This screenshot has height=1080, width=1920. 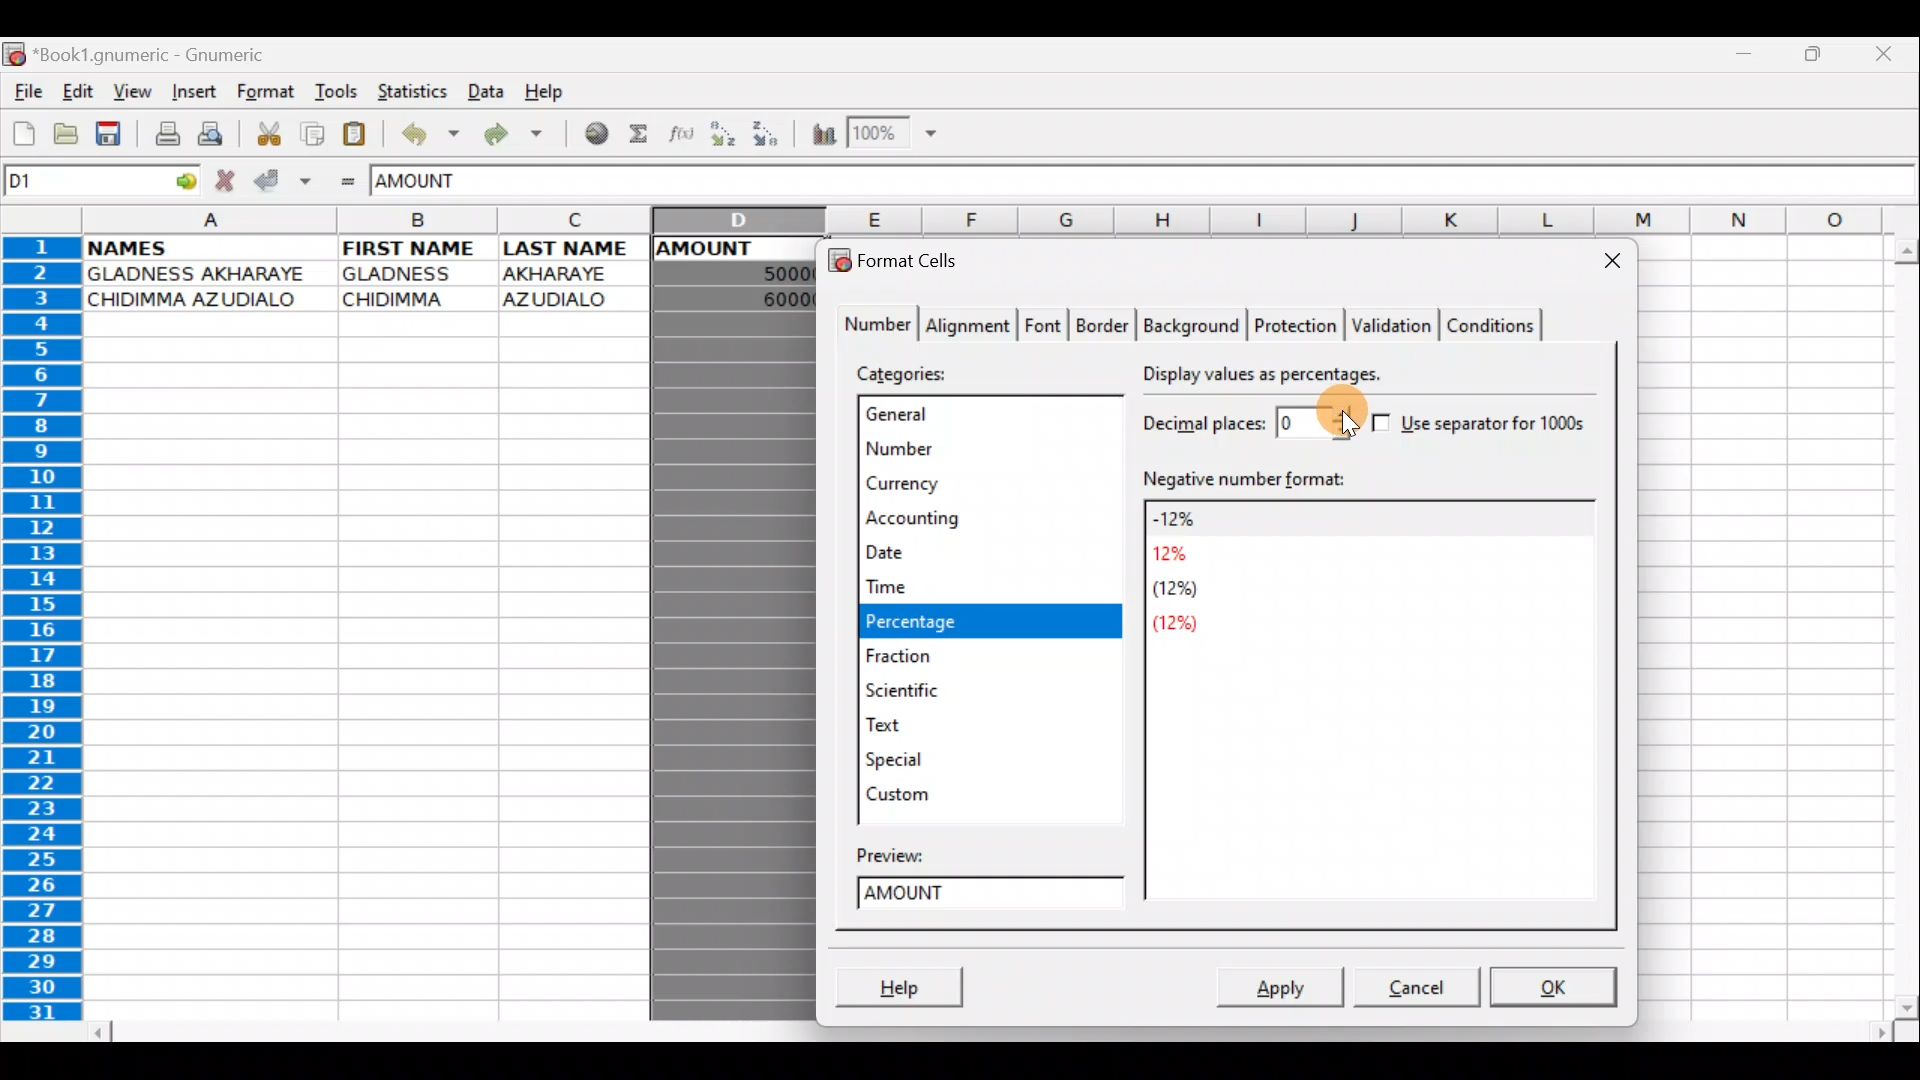 What do you see at coordinates (26, 93) in the screenshot?
I see `File` at bounding box center [26, 93].